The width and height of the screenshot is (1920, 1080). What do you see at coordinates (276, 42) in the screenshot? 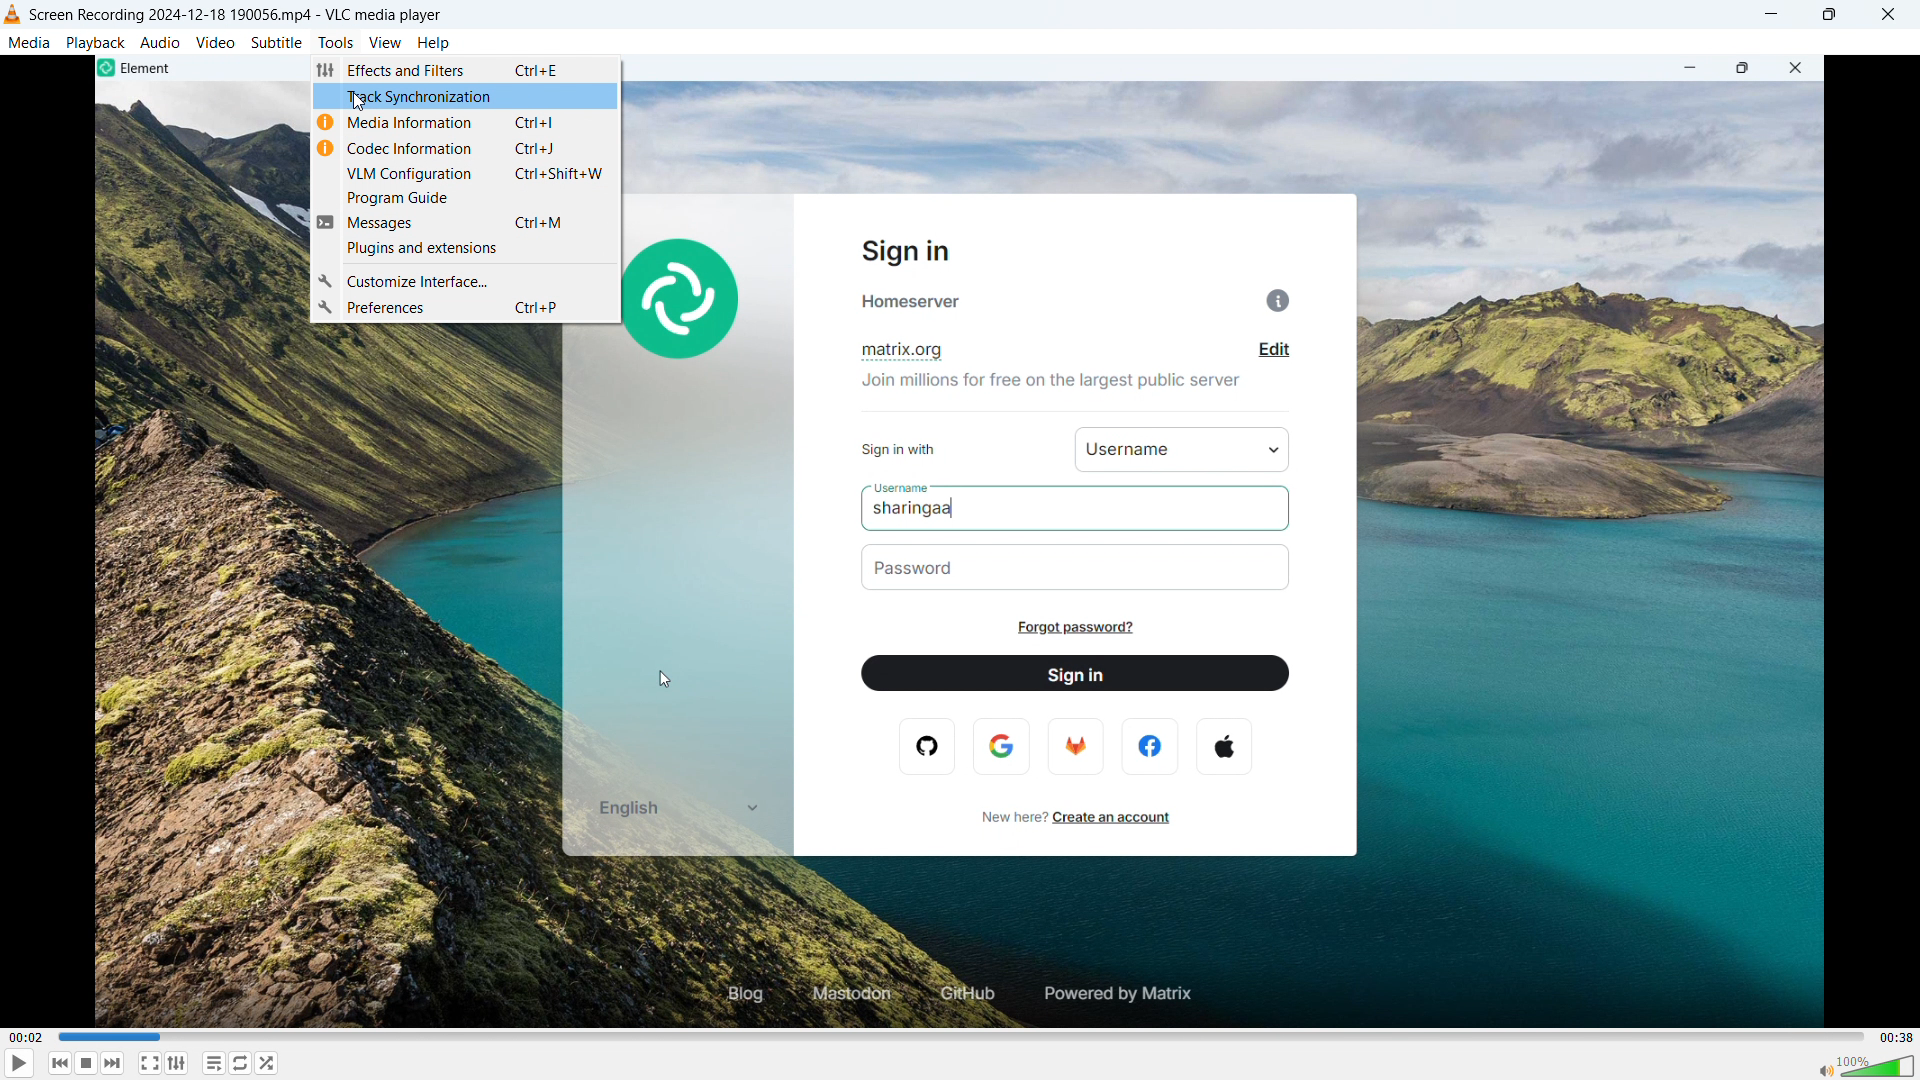
I see `subtitle` at bounding box center [276, 42].